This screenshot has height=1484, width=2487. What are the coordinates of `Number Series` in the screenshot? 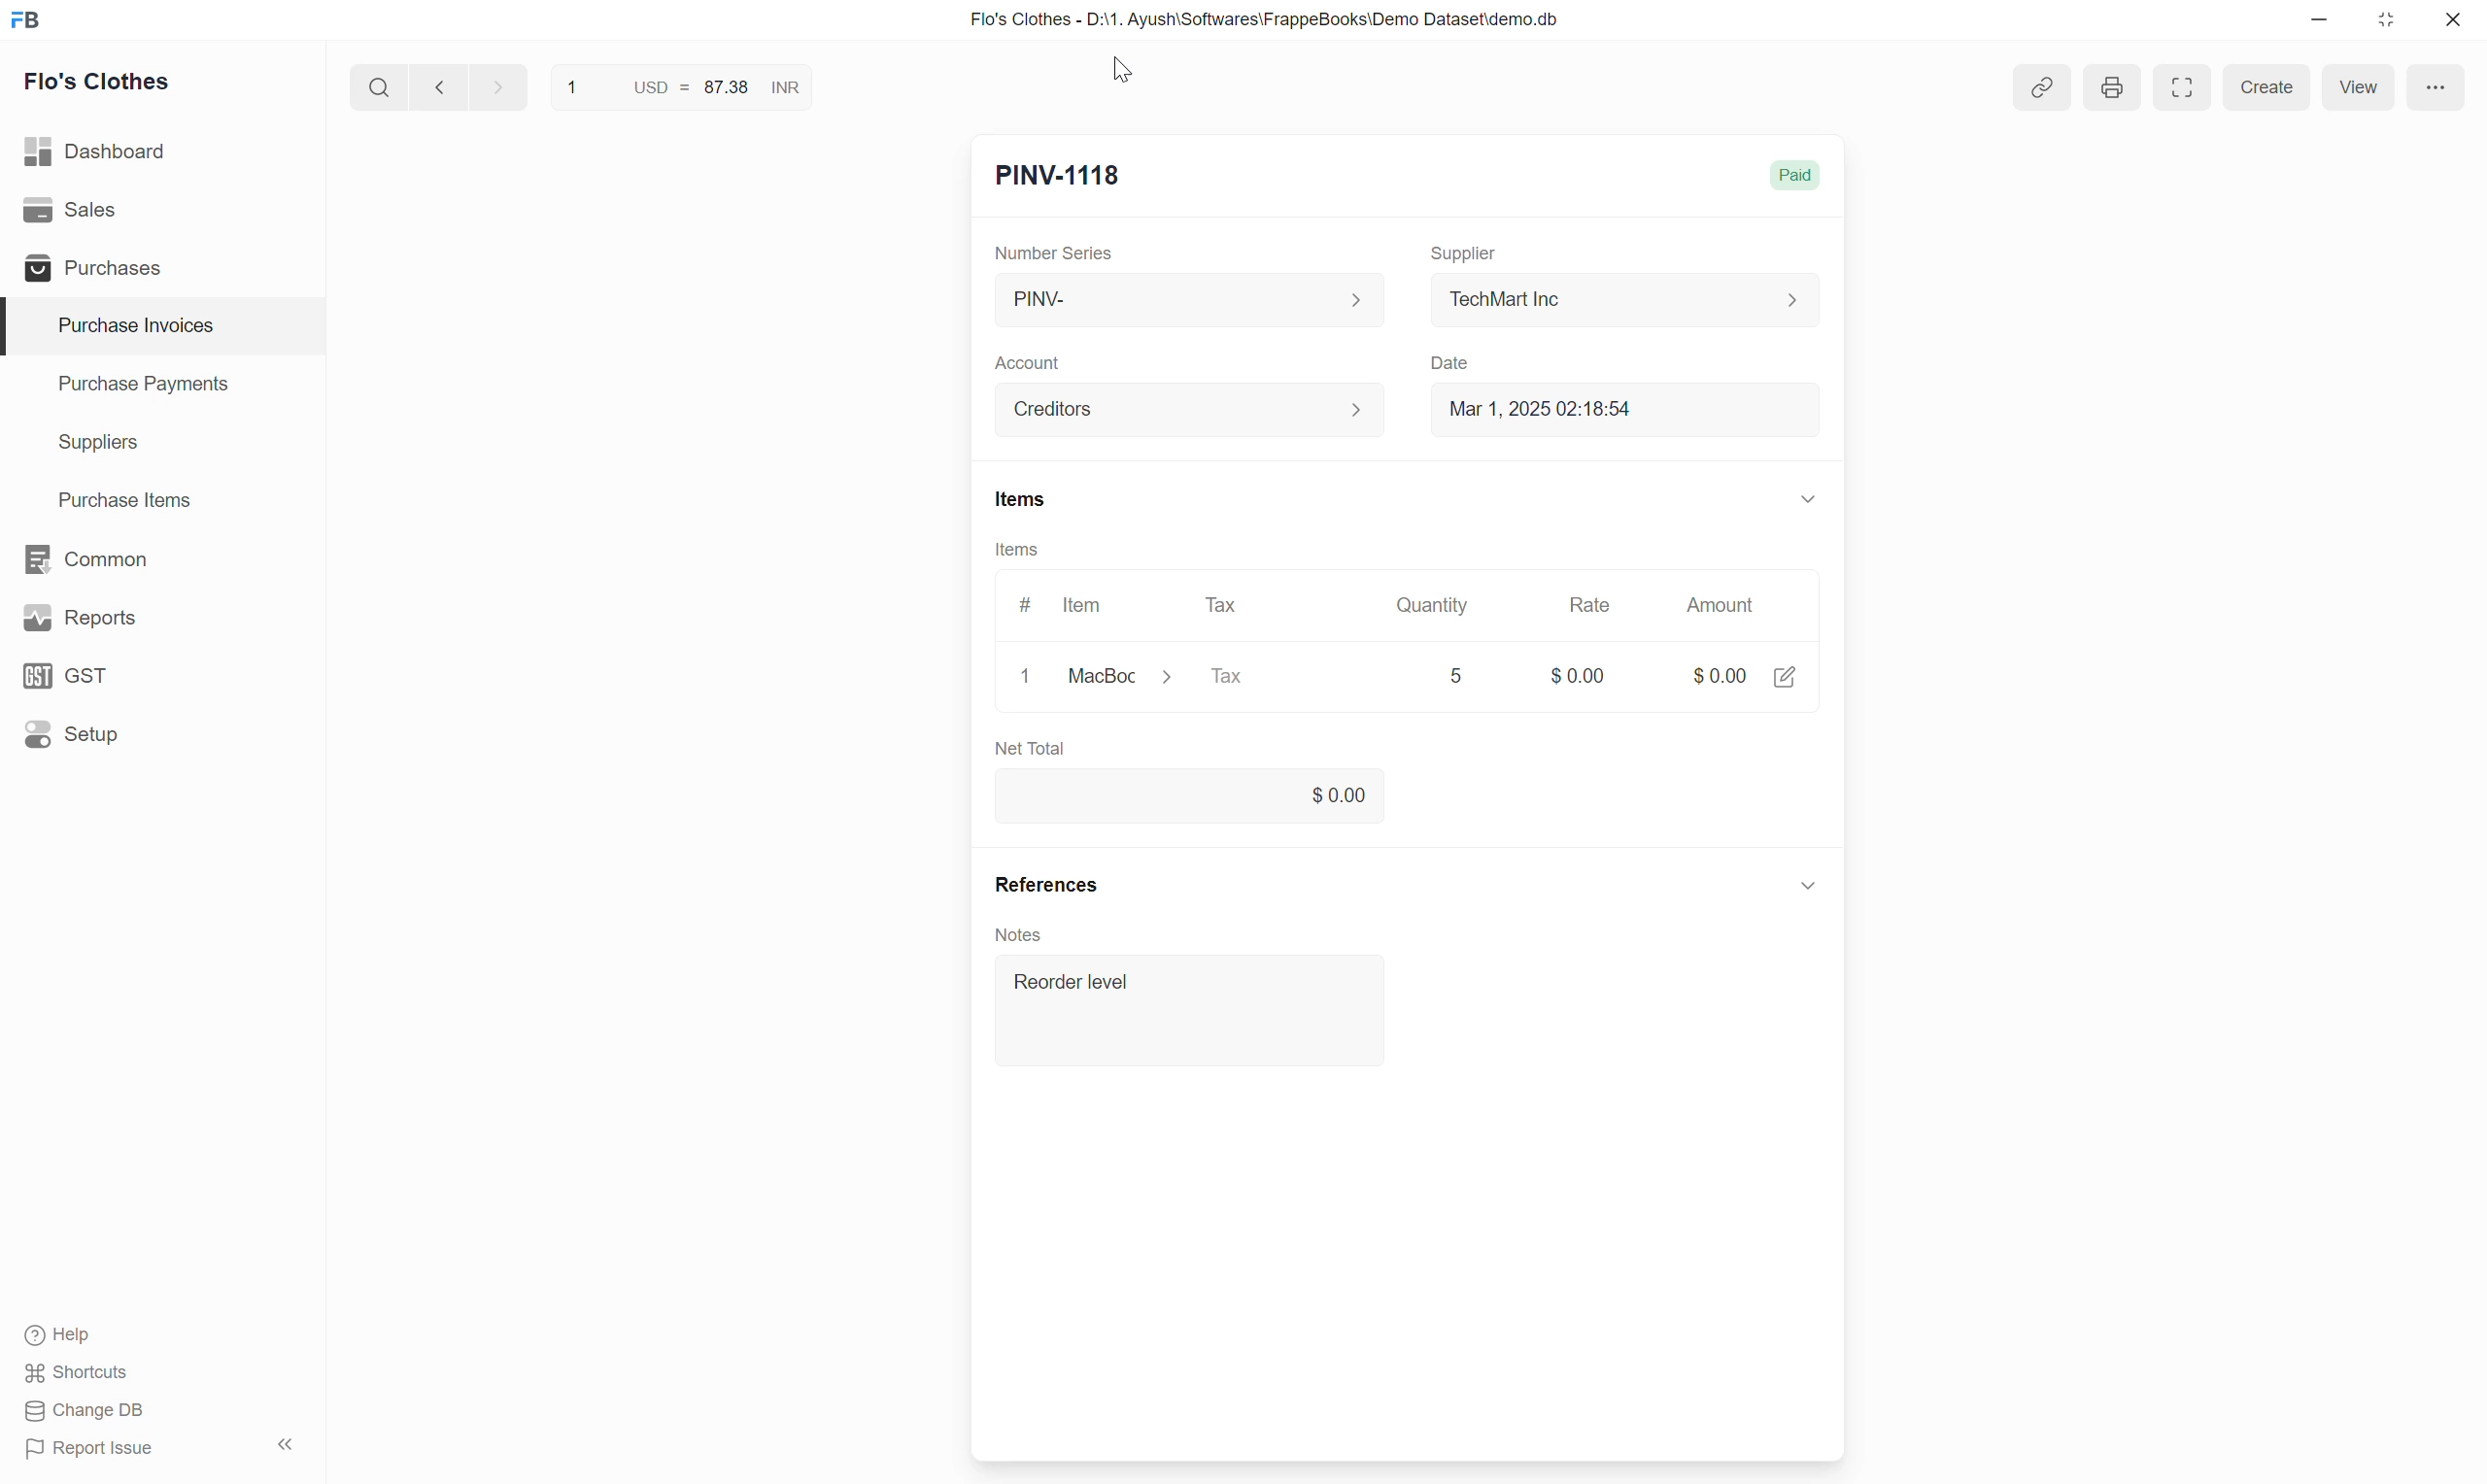 It's located at (1054, 253).